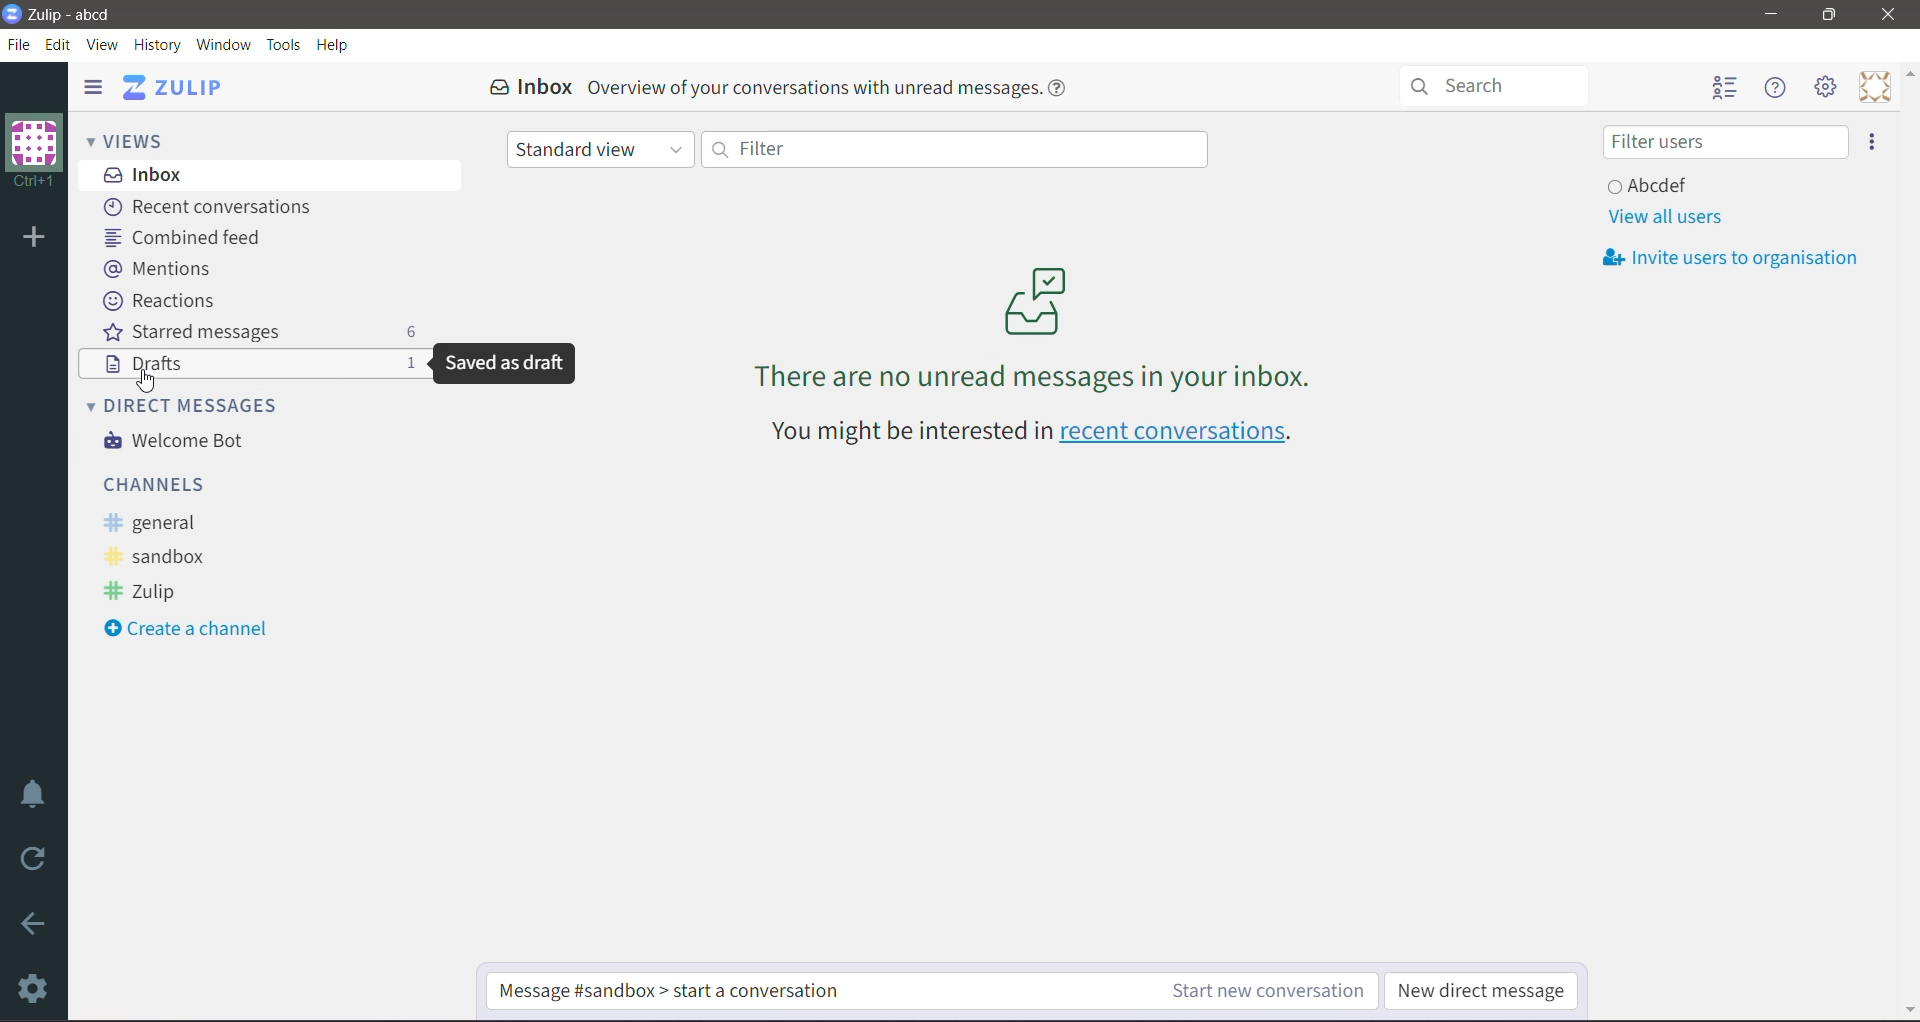 The width and height of the screenshot is (1920, 1022). What do you see at coordinates (1035, 327) in the screenshot?
I see `There are no unread messages in your inbox` at bounding box center [1035, 327].